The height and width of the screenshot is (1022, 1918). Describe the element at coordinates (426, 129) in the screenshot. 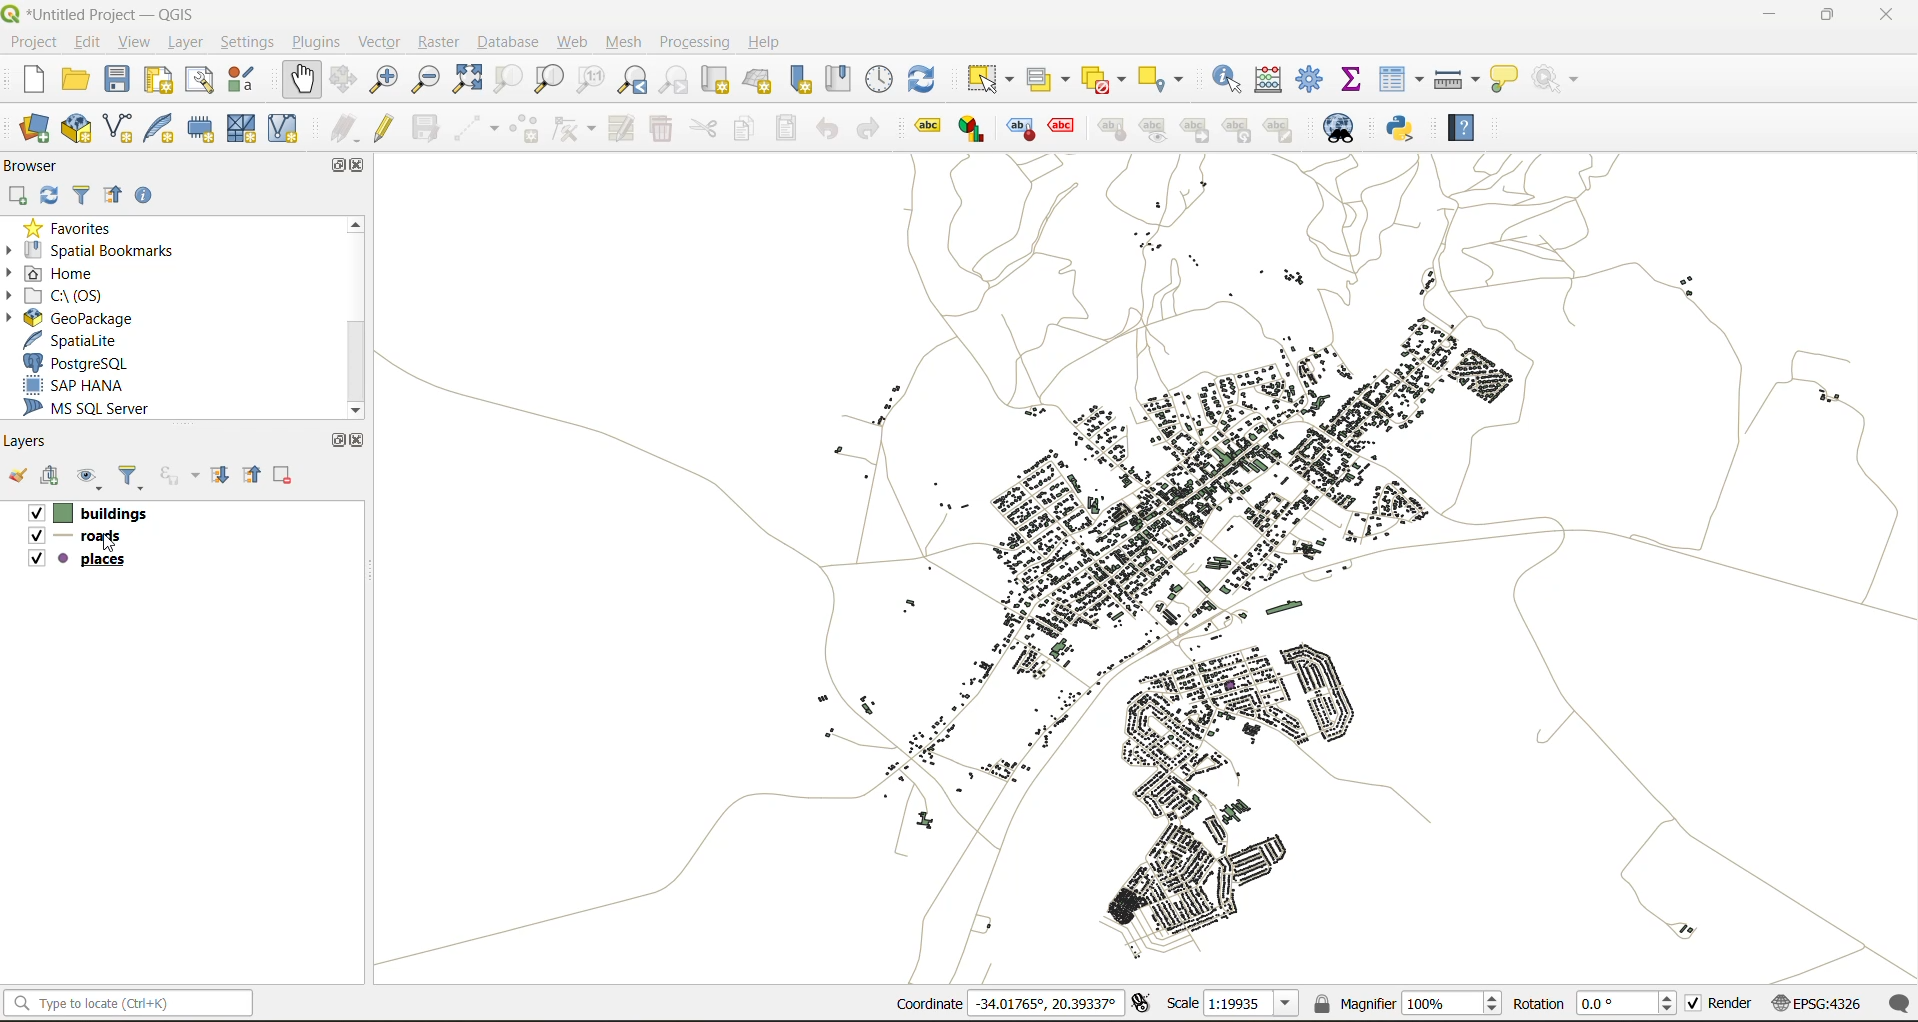

I see `save edits` at that location.